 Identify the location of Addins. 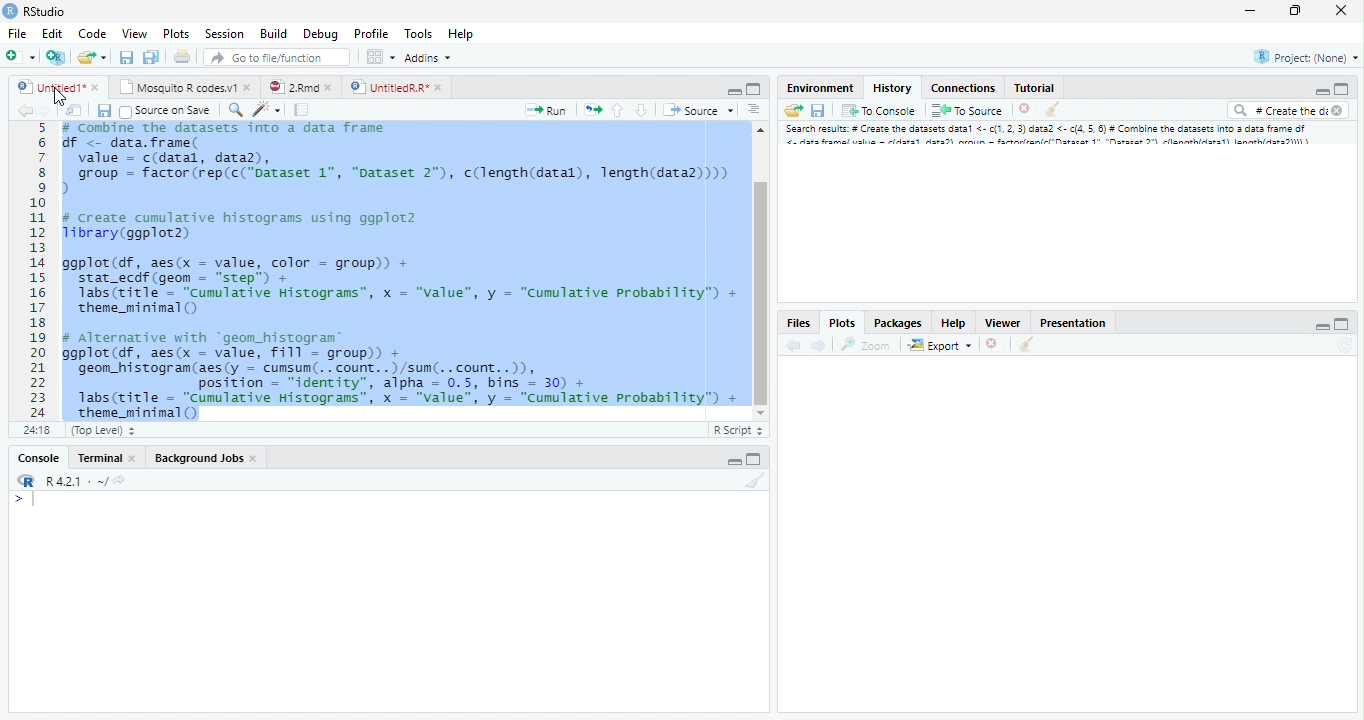
(429, 59).